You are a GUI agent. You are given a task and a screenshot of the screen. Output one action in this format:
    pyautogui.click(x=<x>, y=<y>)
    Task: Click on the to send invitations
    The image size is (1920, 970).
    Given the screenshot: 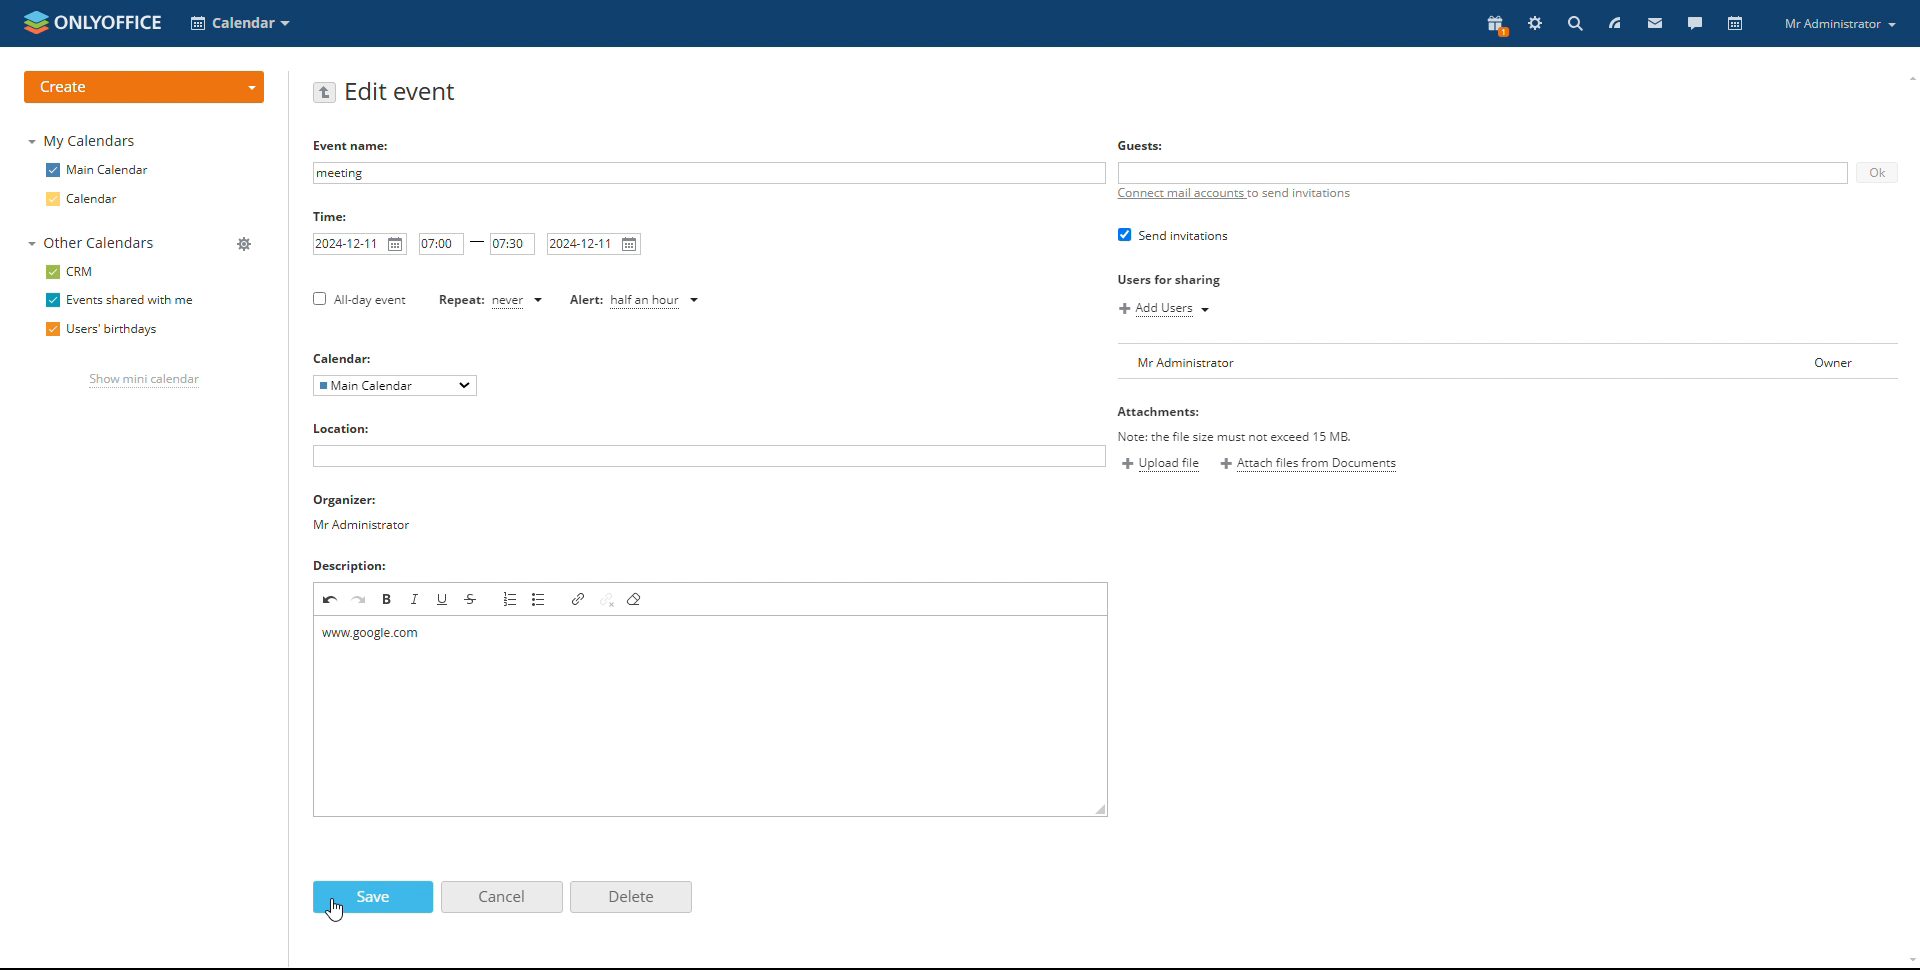 What is the action you would take?
    pyautogui.click(x=1301, y=194)
    